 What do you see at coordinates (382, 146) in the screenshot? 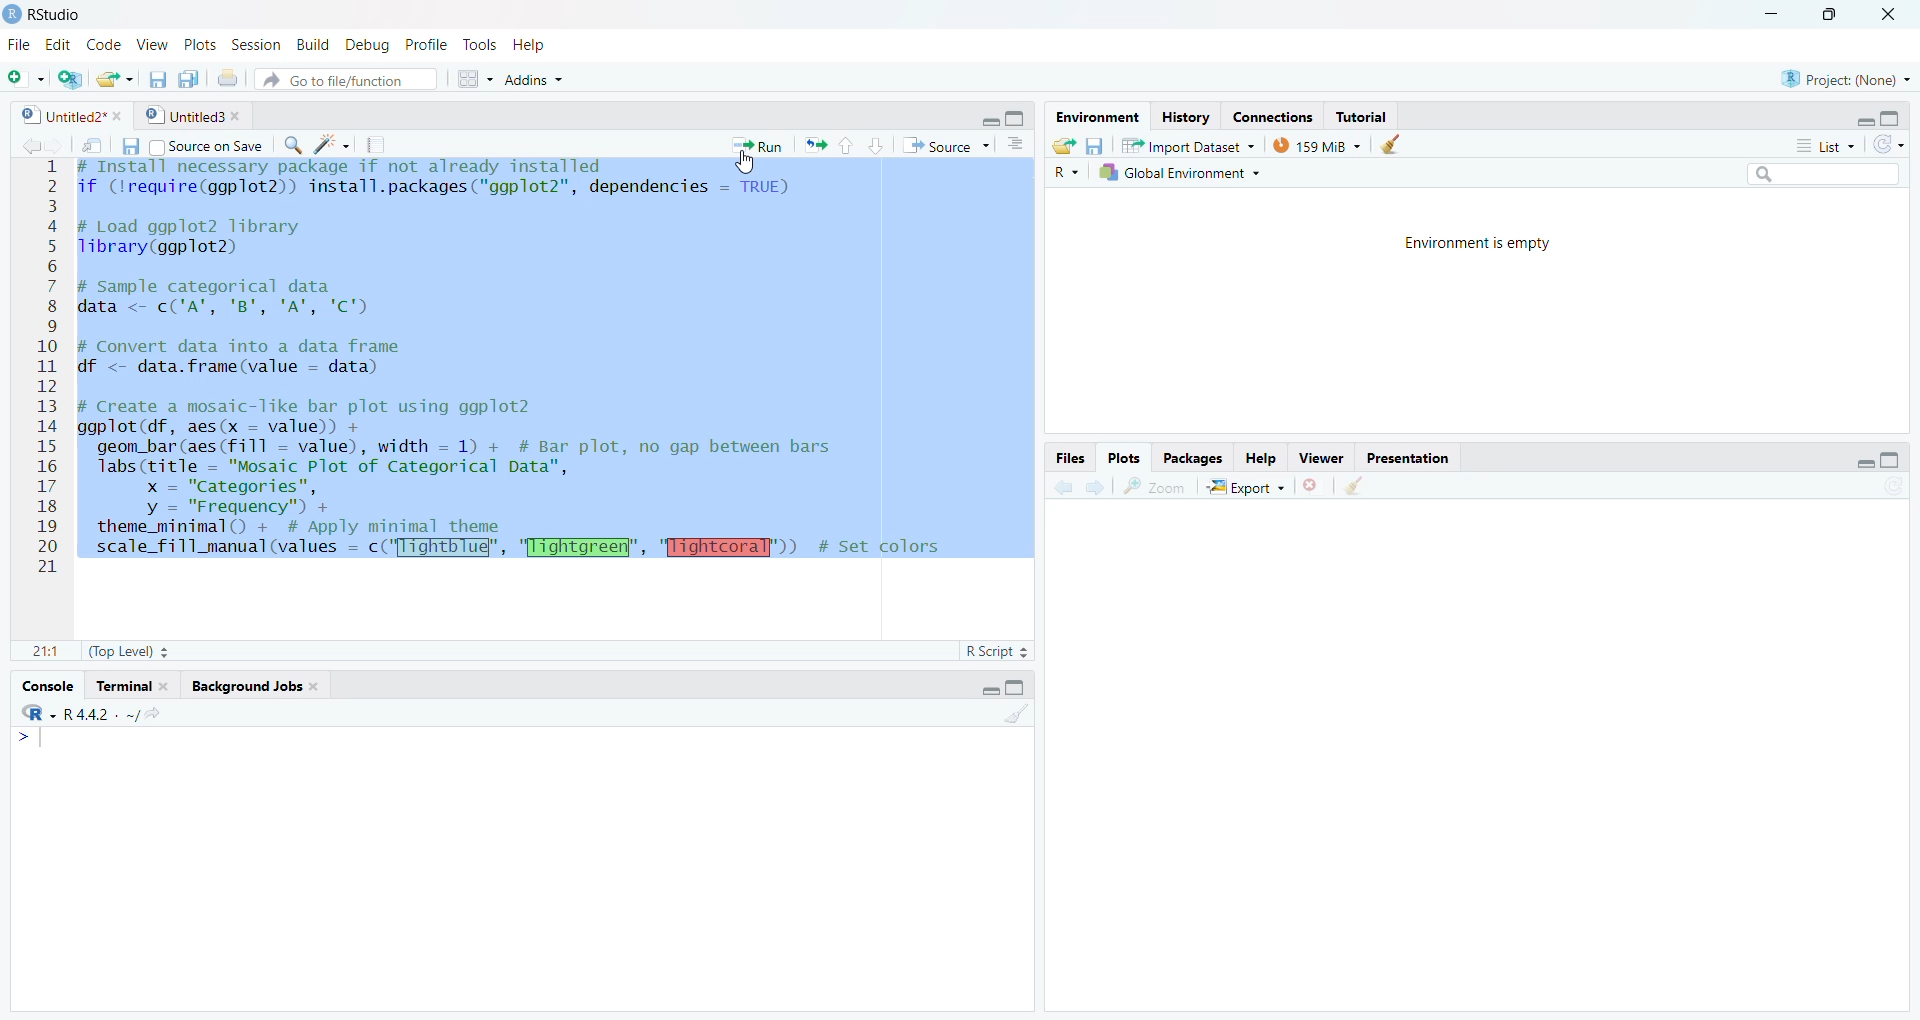
I see `Compile Report` at bounding box center [382, 146].